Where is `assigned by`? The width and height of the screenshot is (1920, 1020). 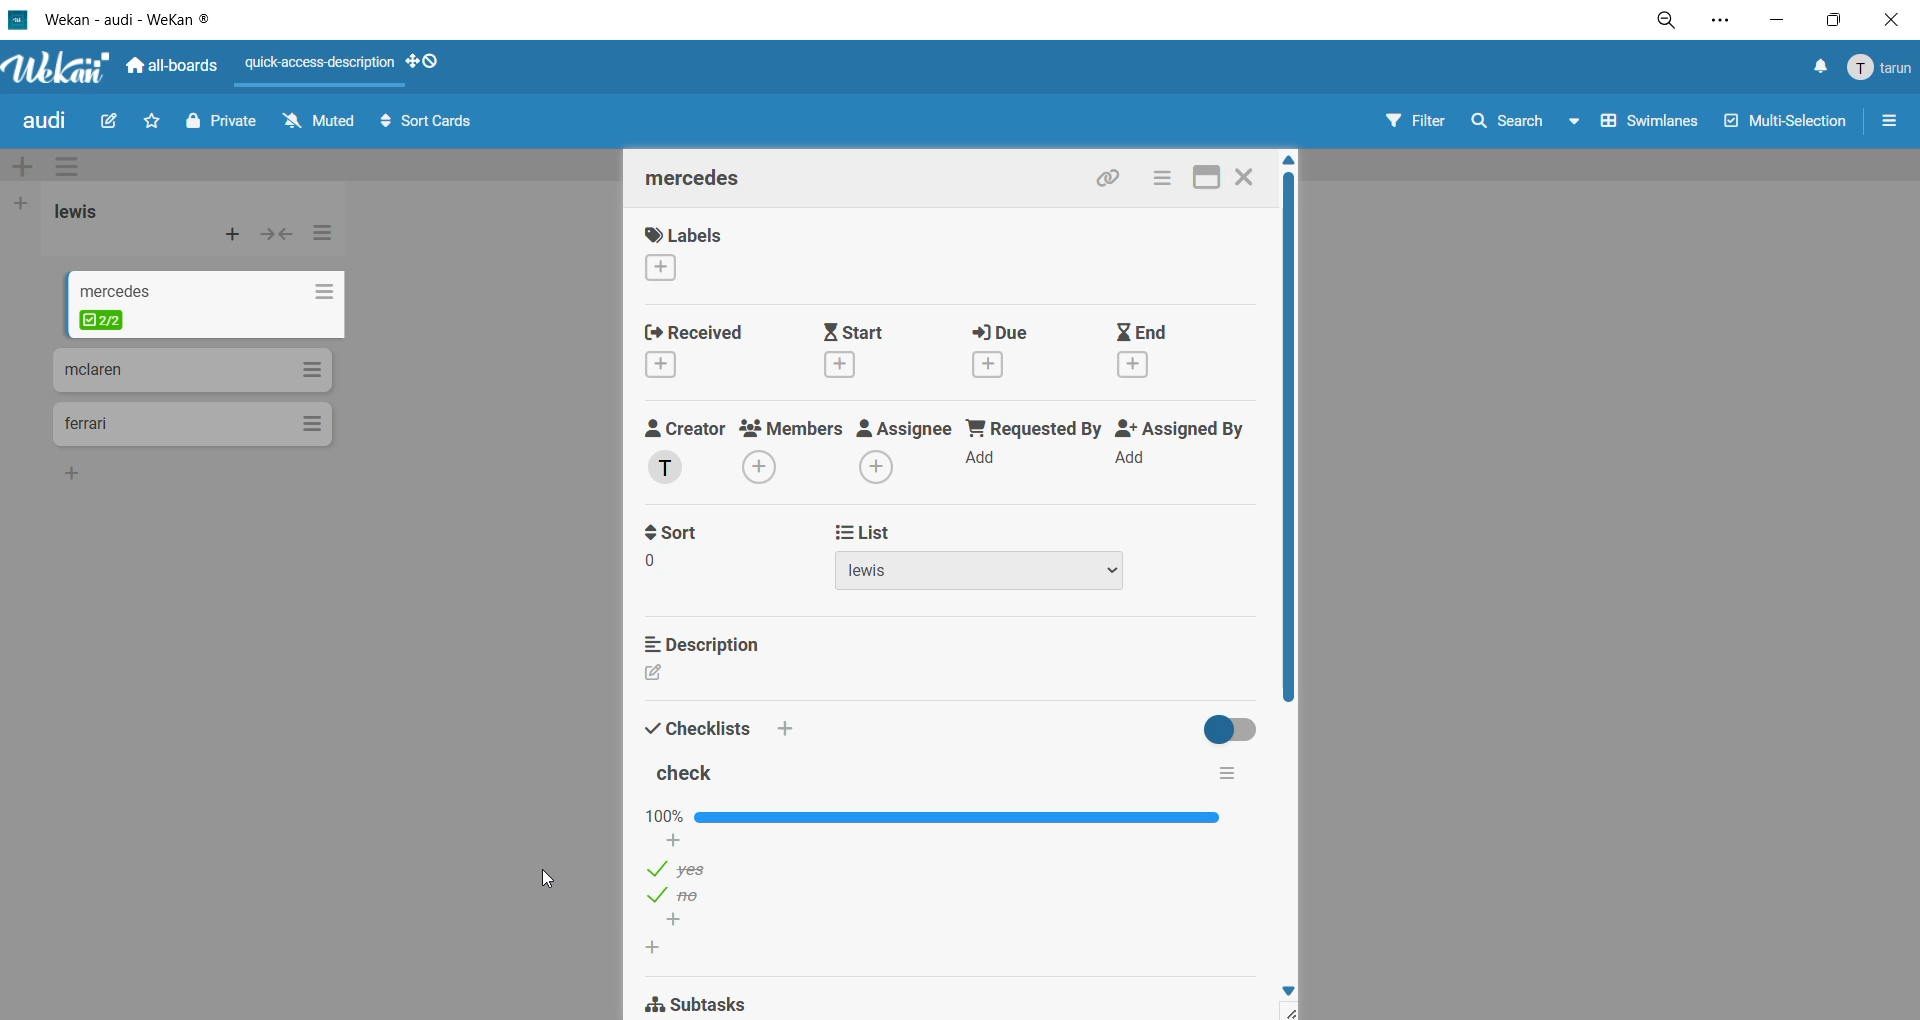 assigned by is located at coordinates (1179, 448).